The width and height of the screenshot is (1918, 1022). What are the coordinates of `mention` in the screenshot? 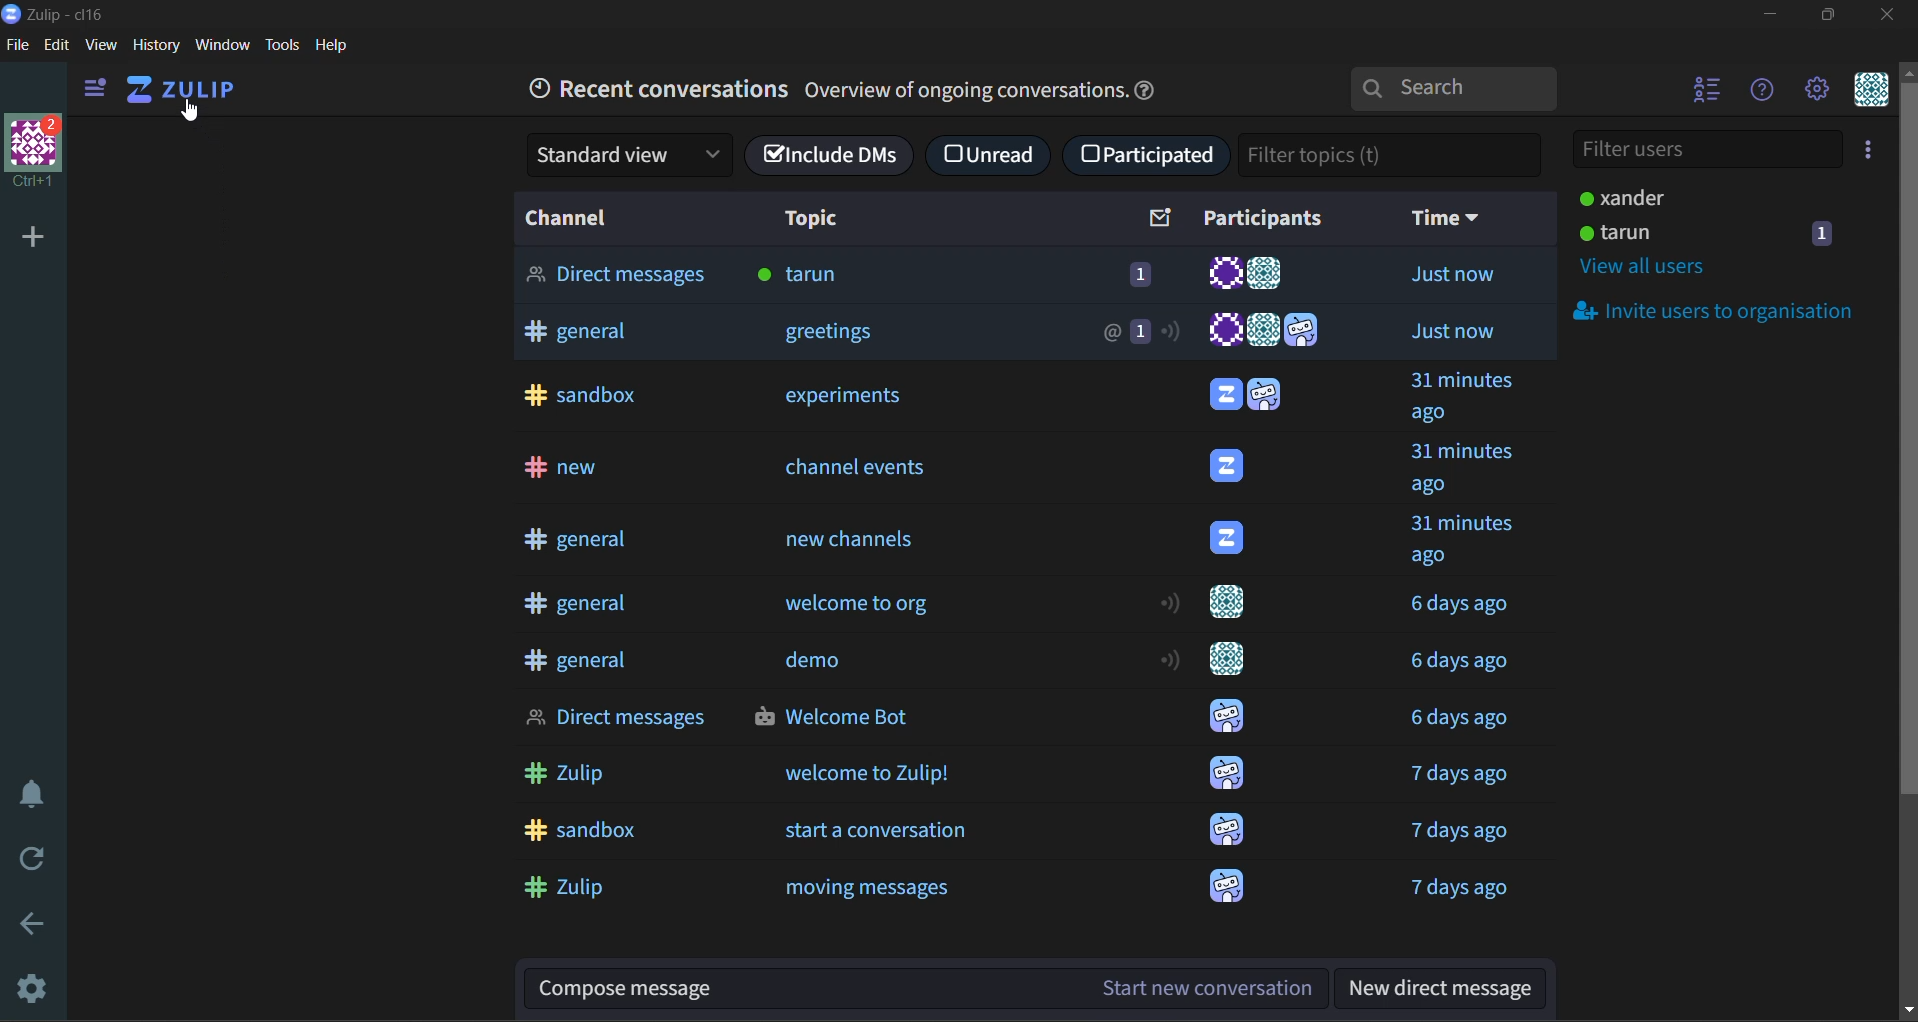 It's located at (1113, 336).